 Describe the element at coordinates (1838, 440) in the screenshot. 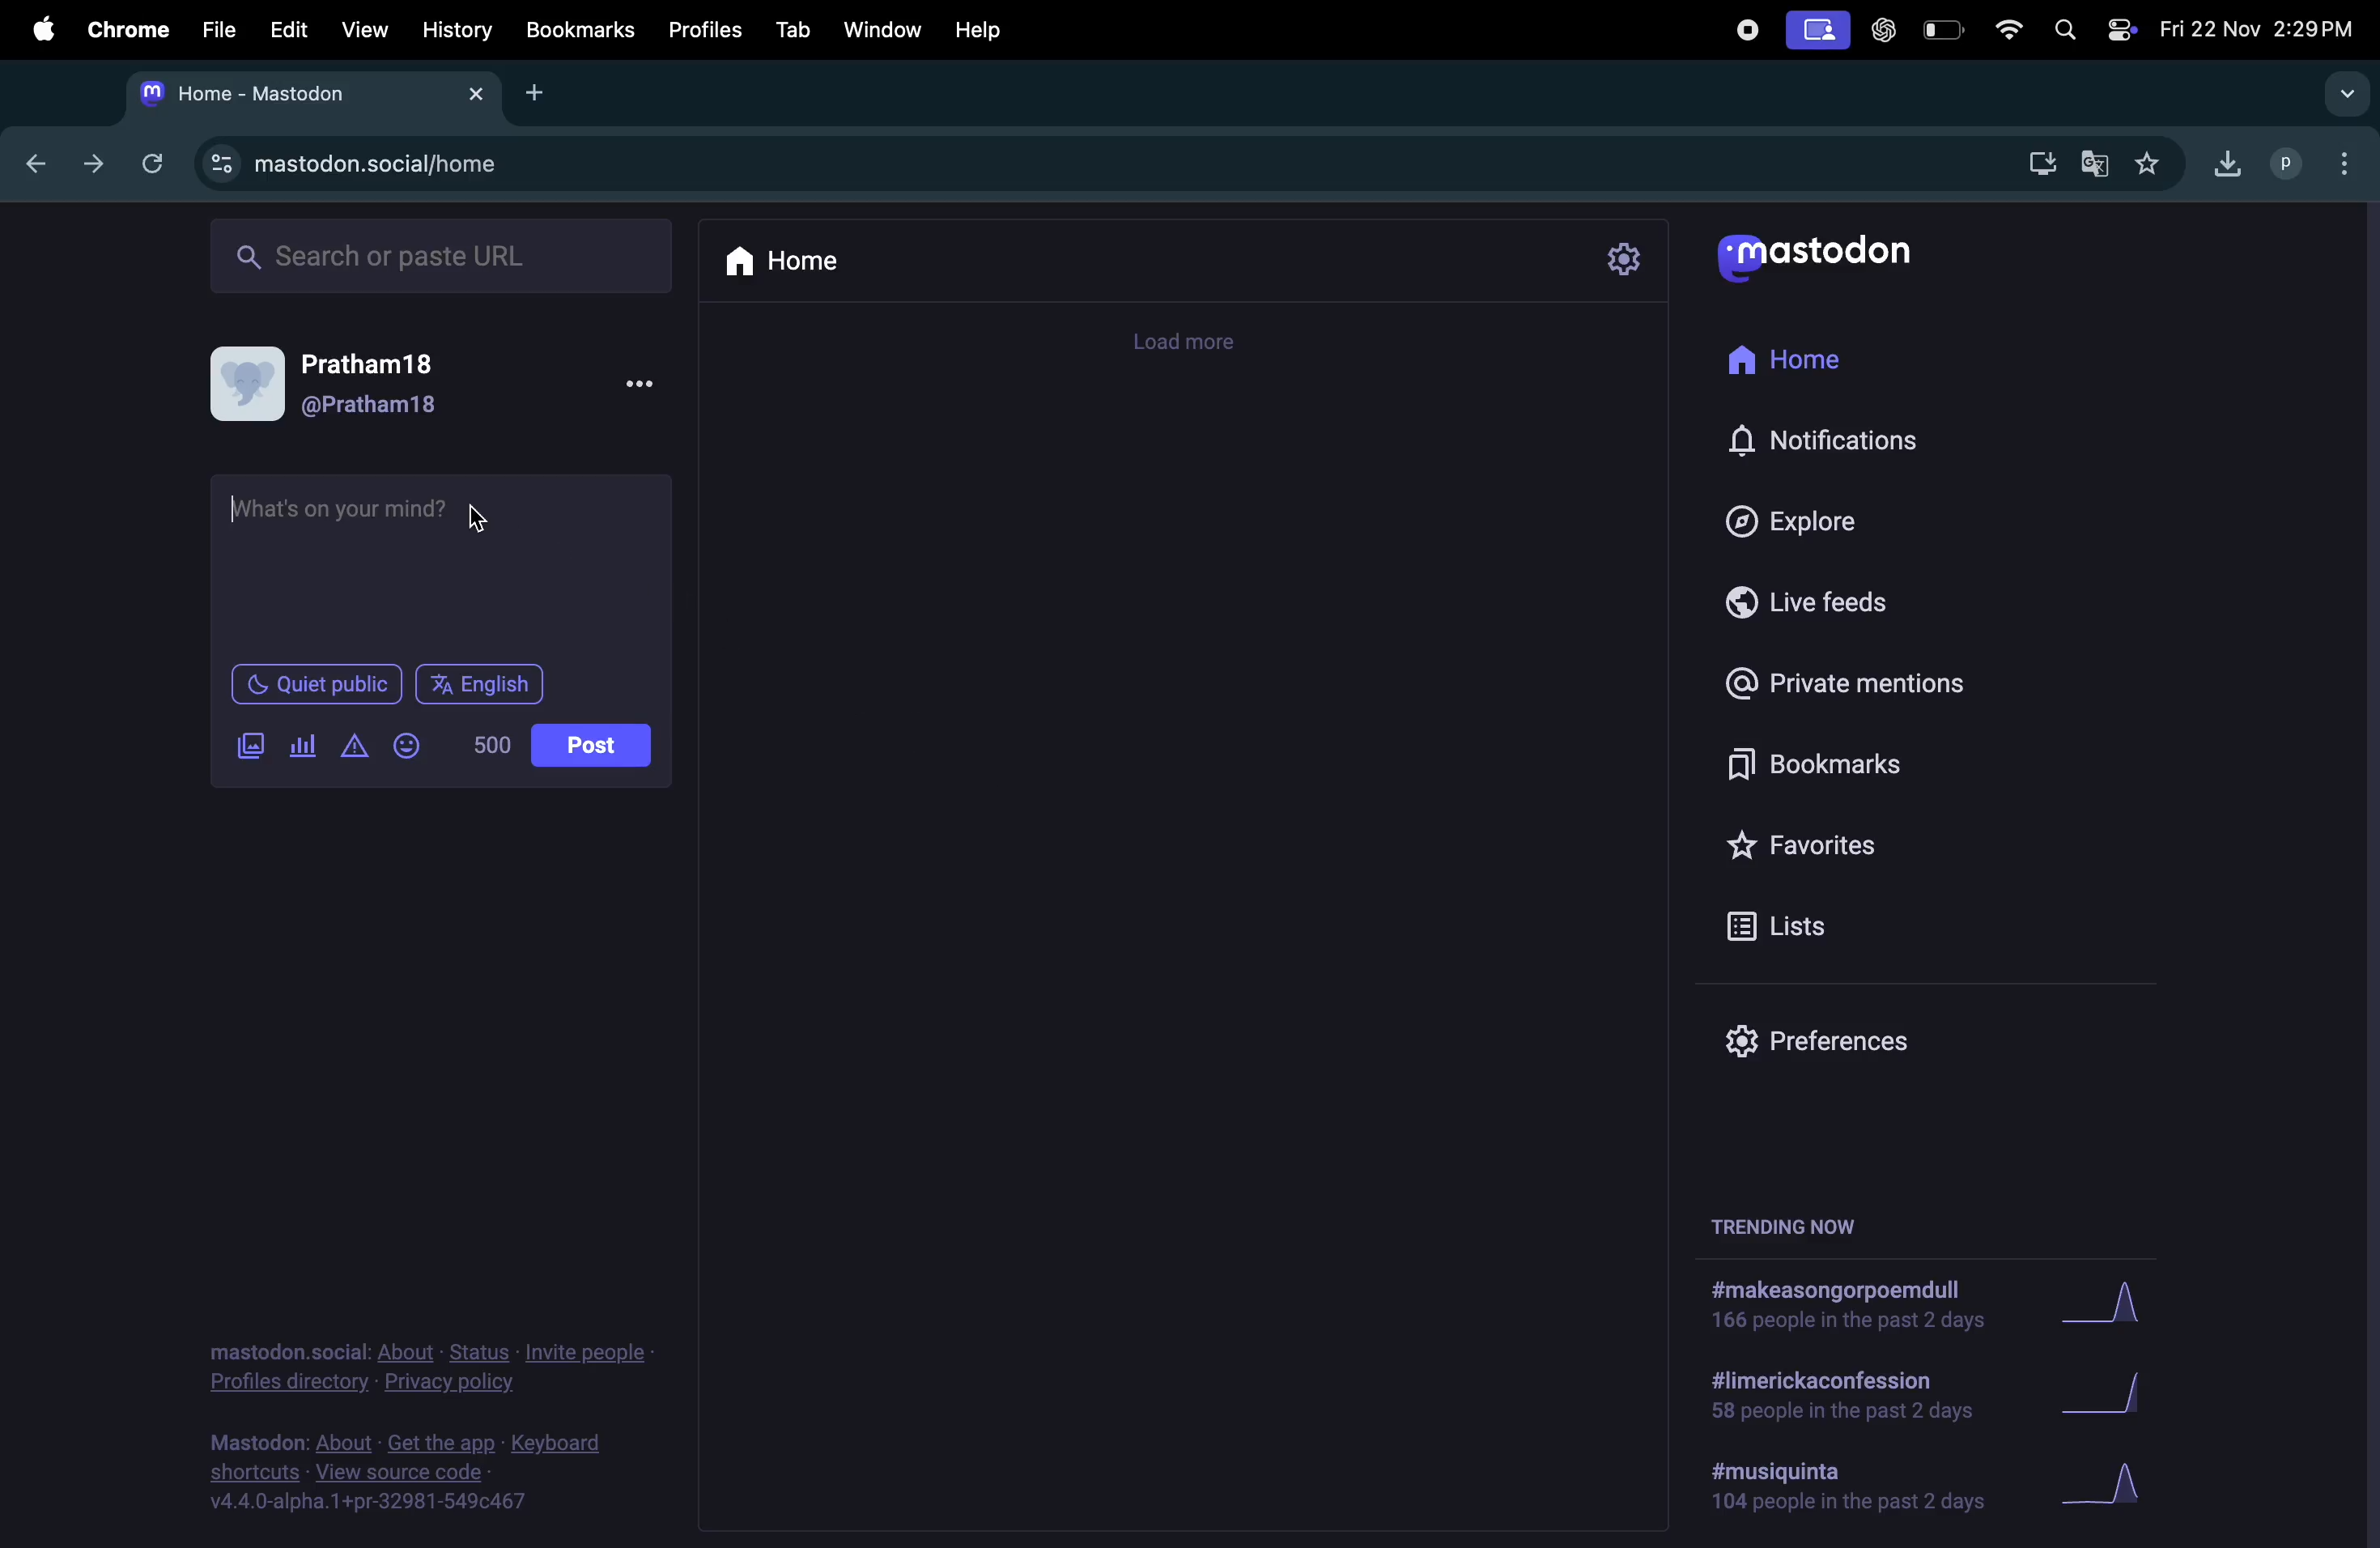

I see `notifications` at that location.